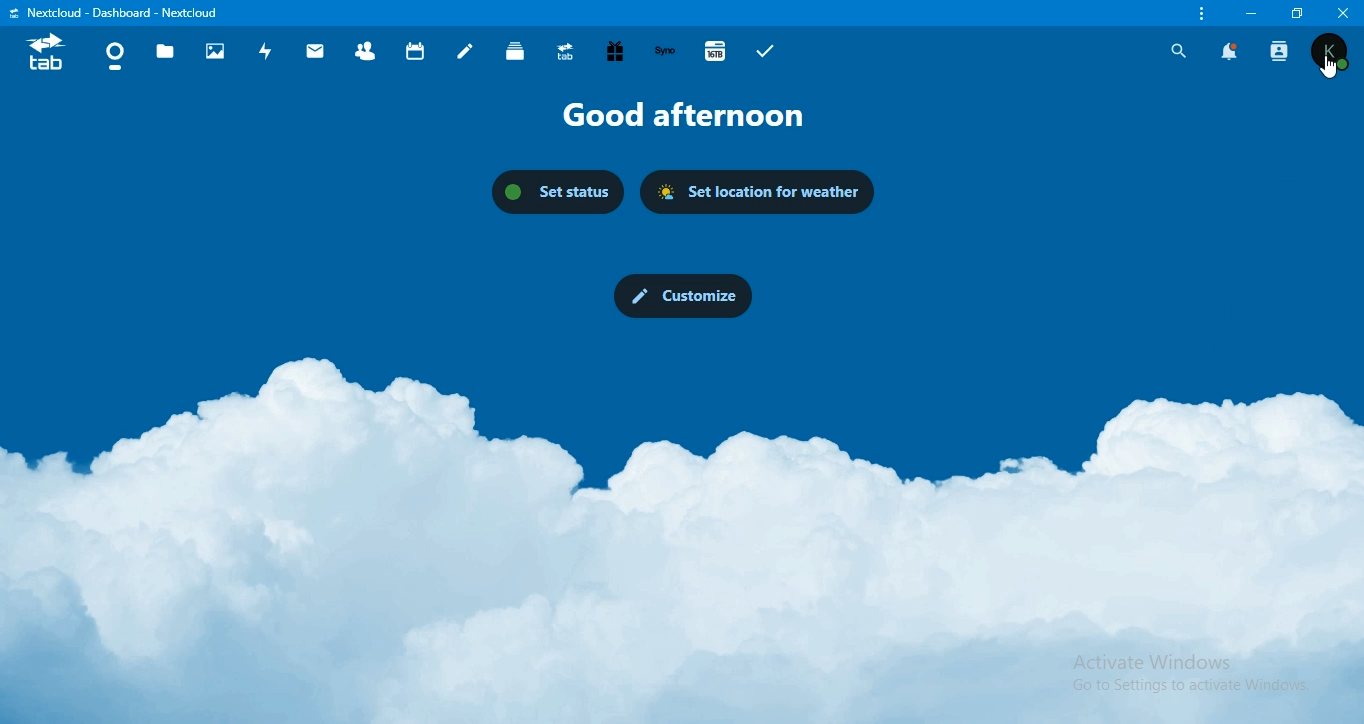  I want to click on customize & control nextcloud, so click(1199, 14).